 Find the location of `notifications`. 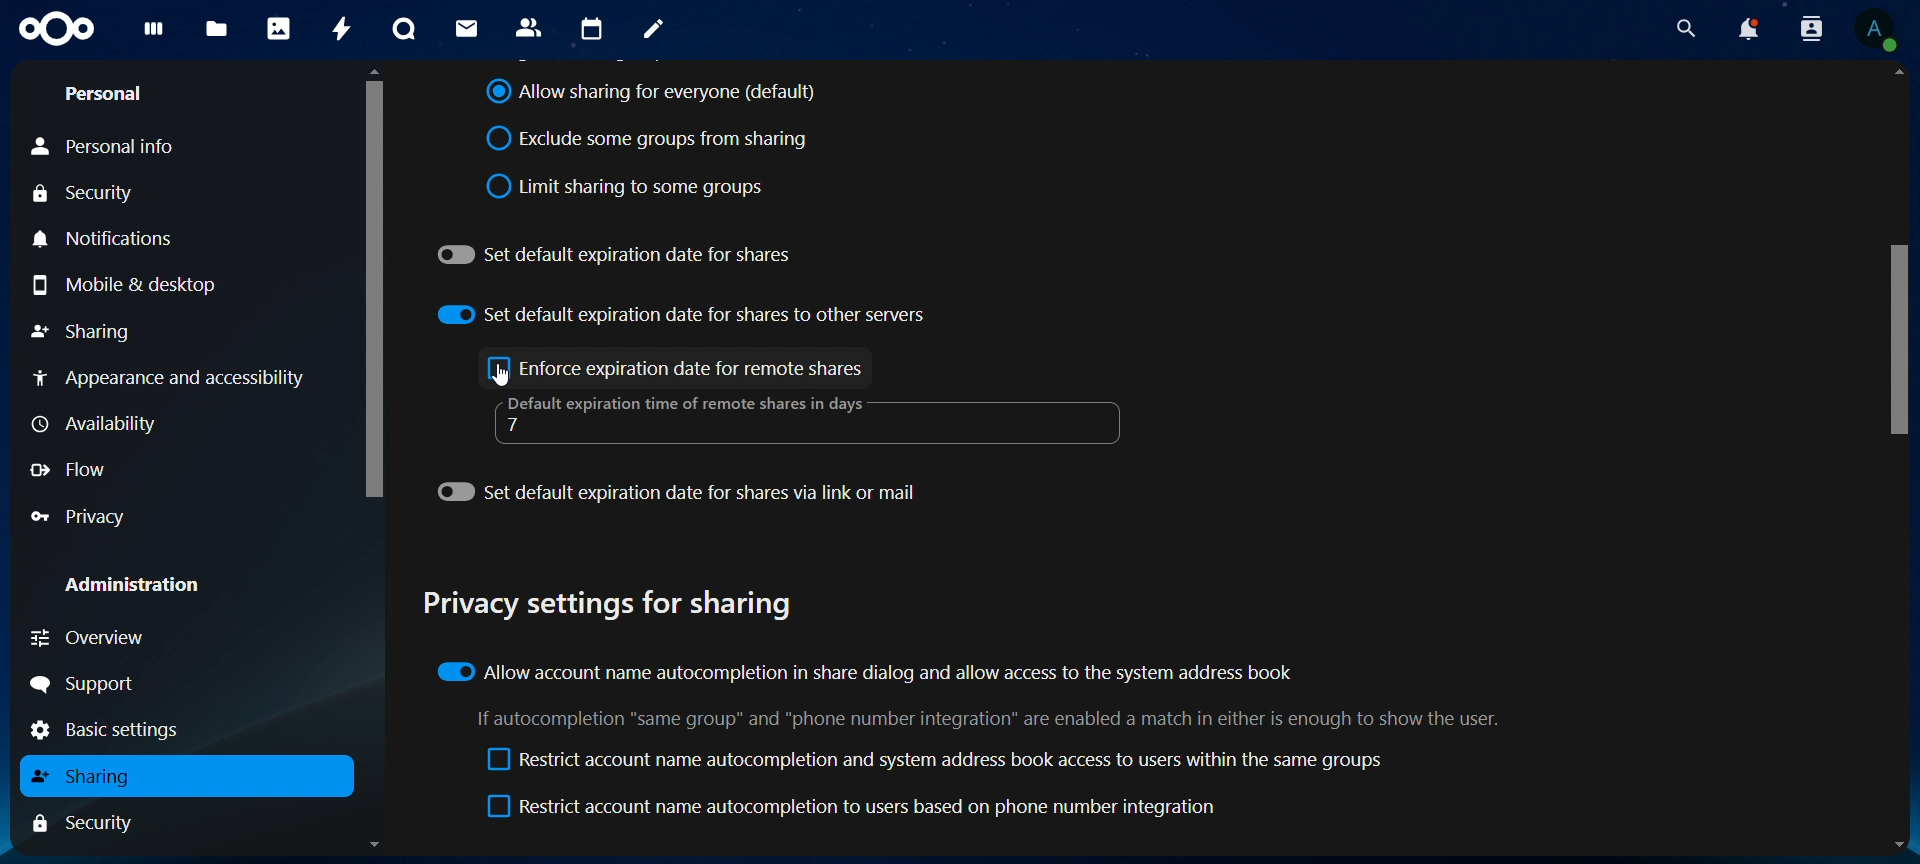

notifications is located at coordinates (1747, 30).